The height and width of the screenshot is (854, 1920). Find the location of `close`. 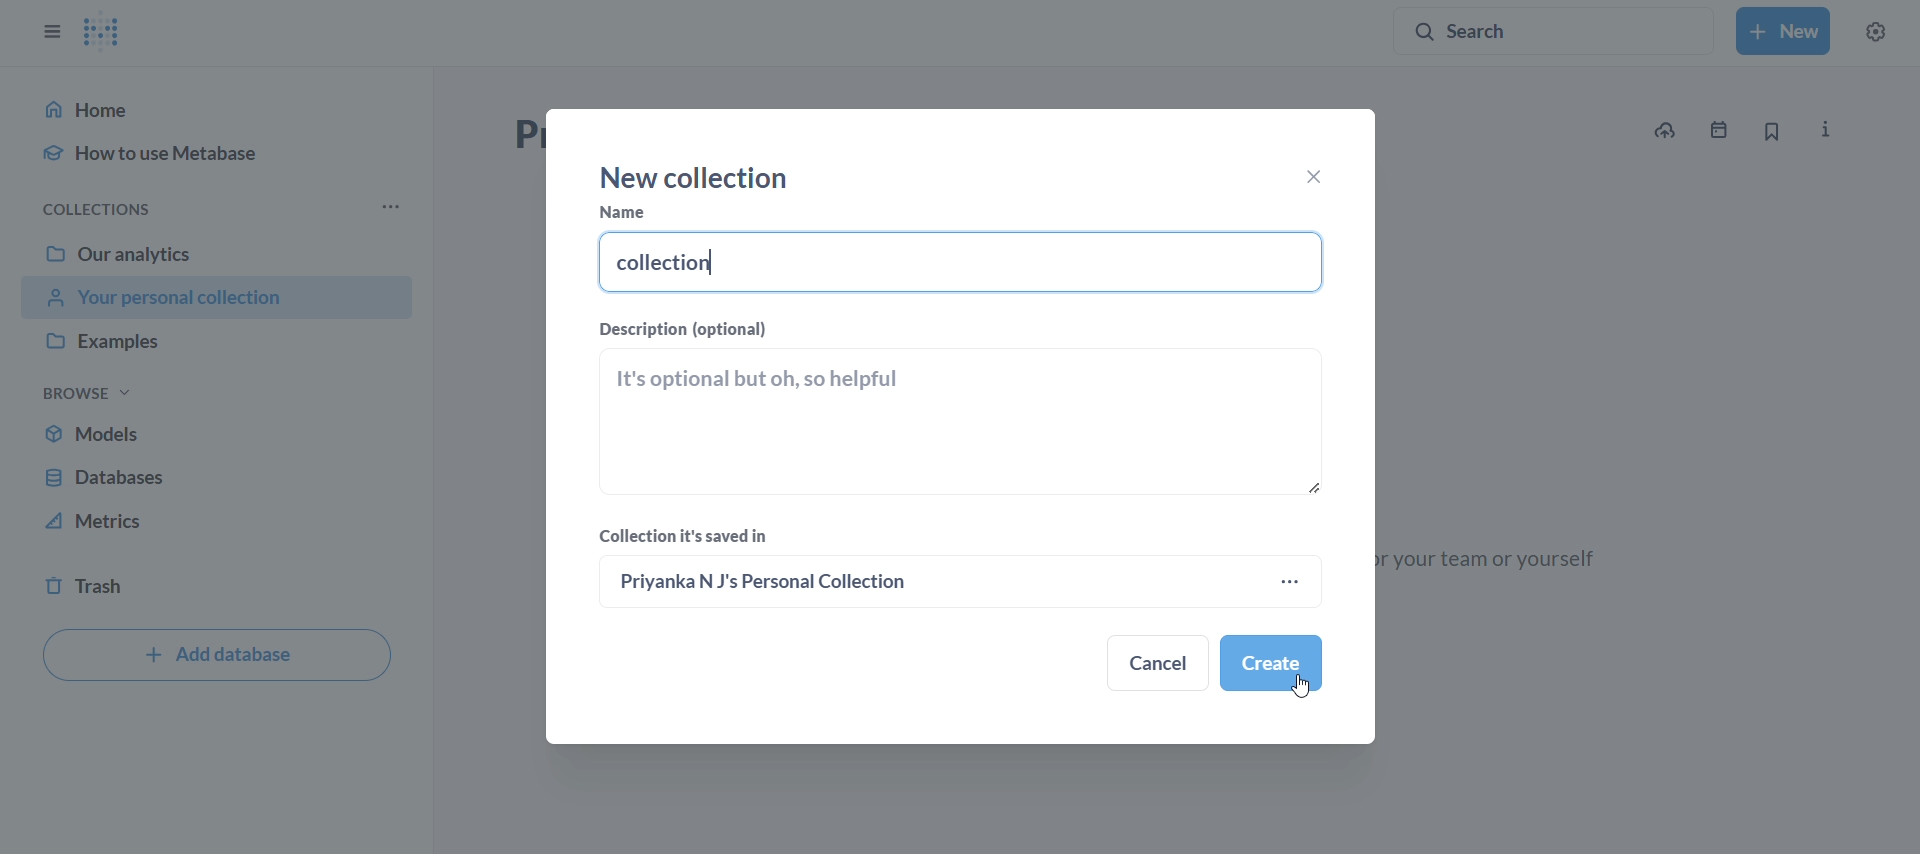

close is located at coordinates (1310, 176).